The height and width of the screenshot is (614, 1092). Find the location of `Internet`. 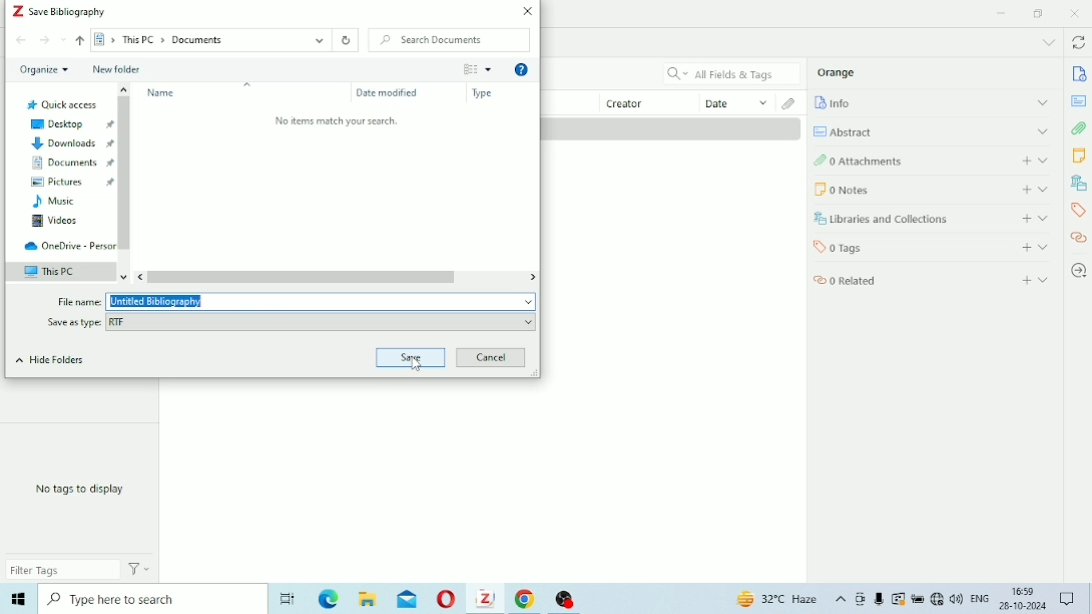

Internet is located at coordinates (937, 600).